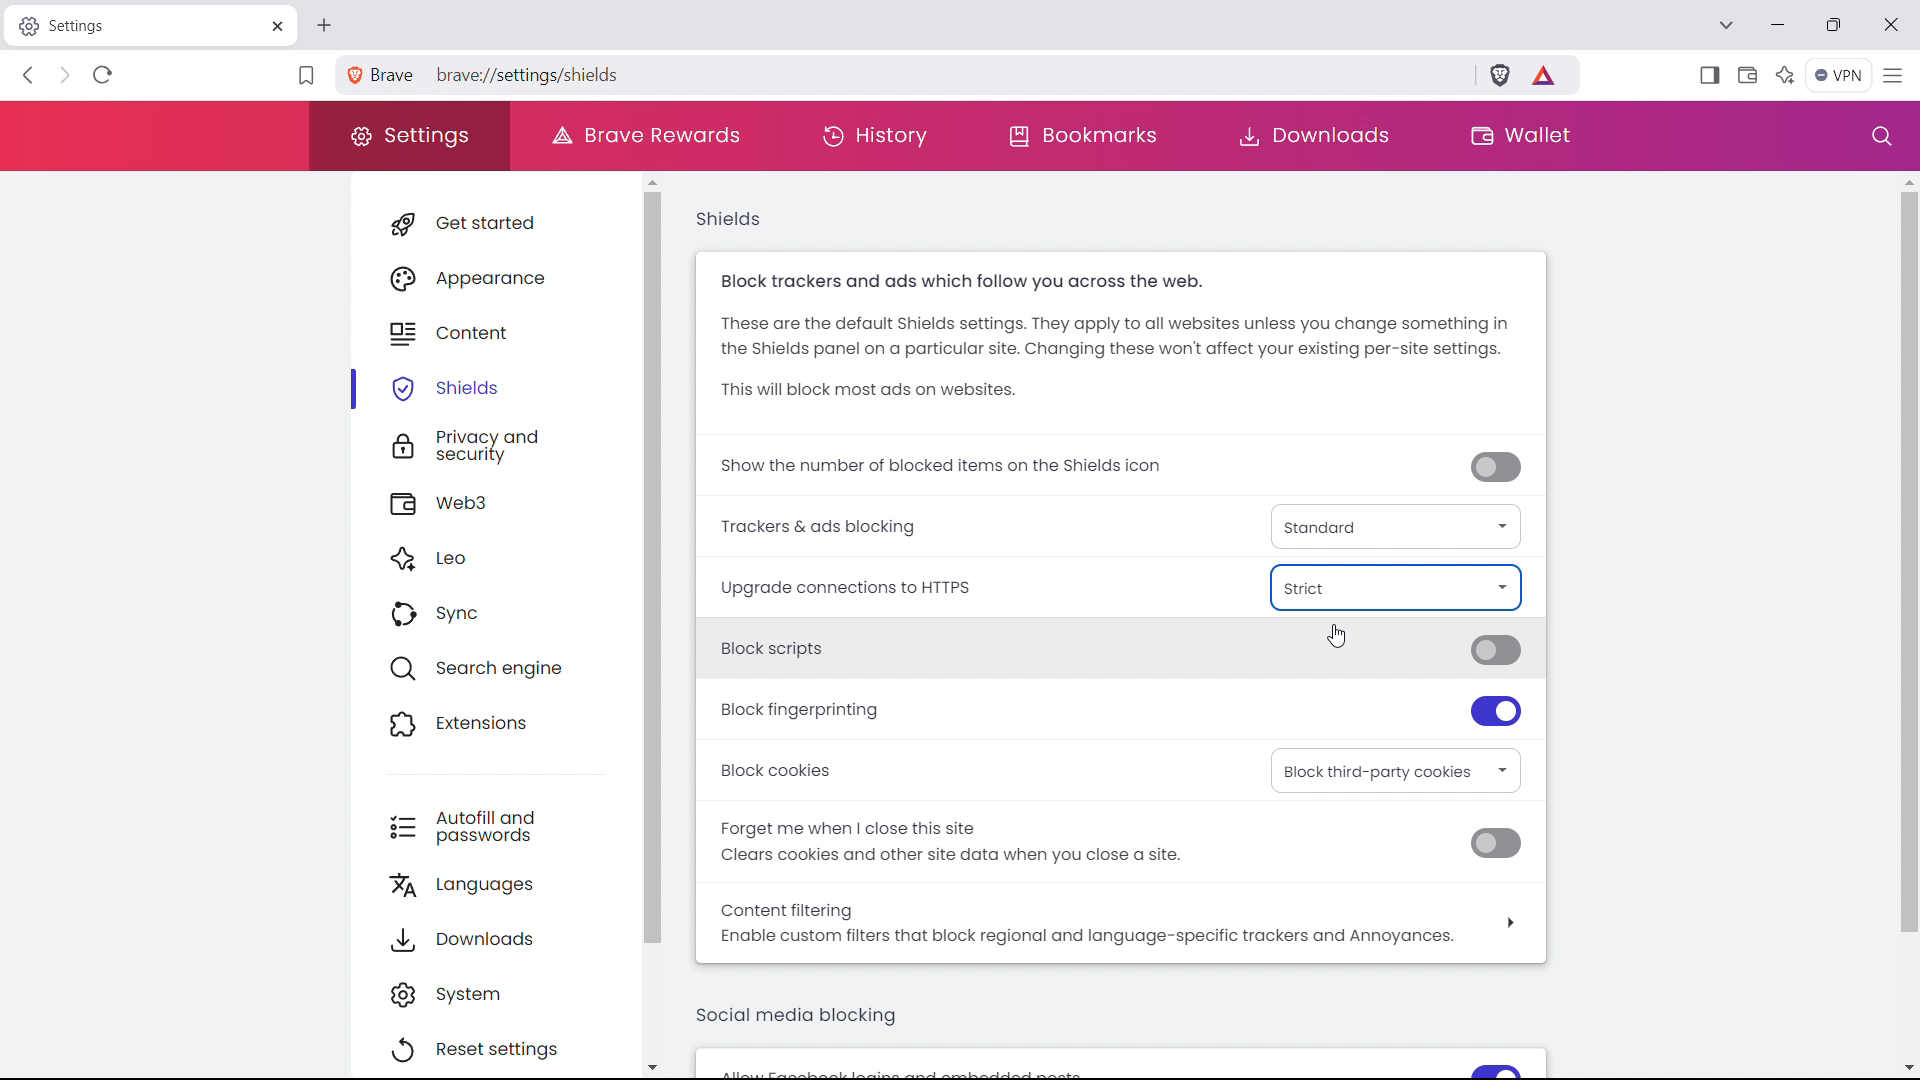 The height and width of the screenshot is (1080, 1920). I want to click on content filtering, so click(1121, 922).